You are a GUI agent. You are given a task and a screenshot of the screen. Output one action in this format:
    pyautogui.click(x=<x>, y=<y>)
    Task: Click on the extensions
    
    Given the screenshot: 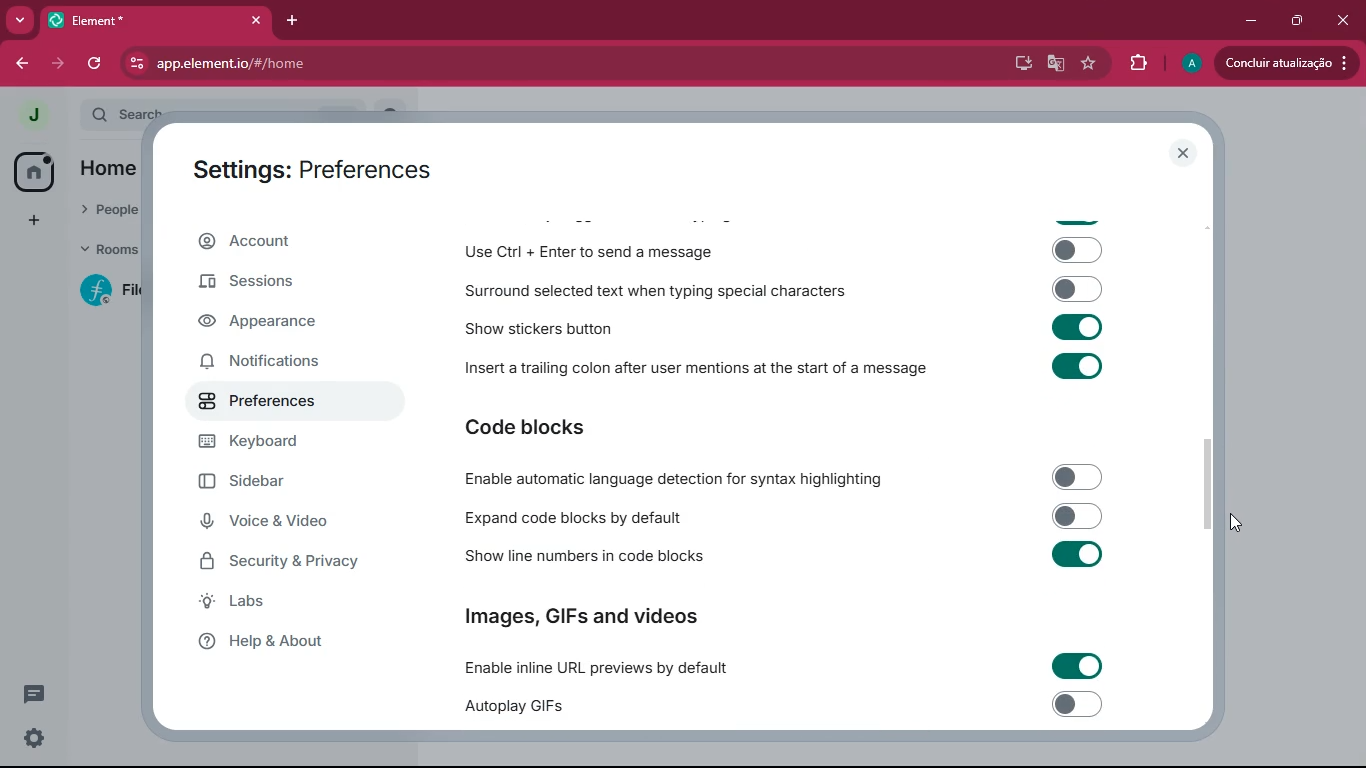 What is the action you would take?
    pyautogui.click(x=1140, y=63)
    